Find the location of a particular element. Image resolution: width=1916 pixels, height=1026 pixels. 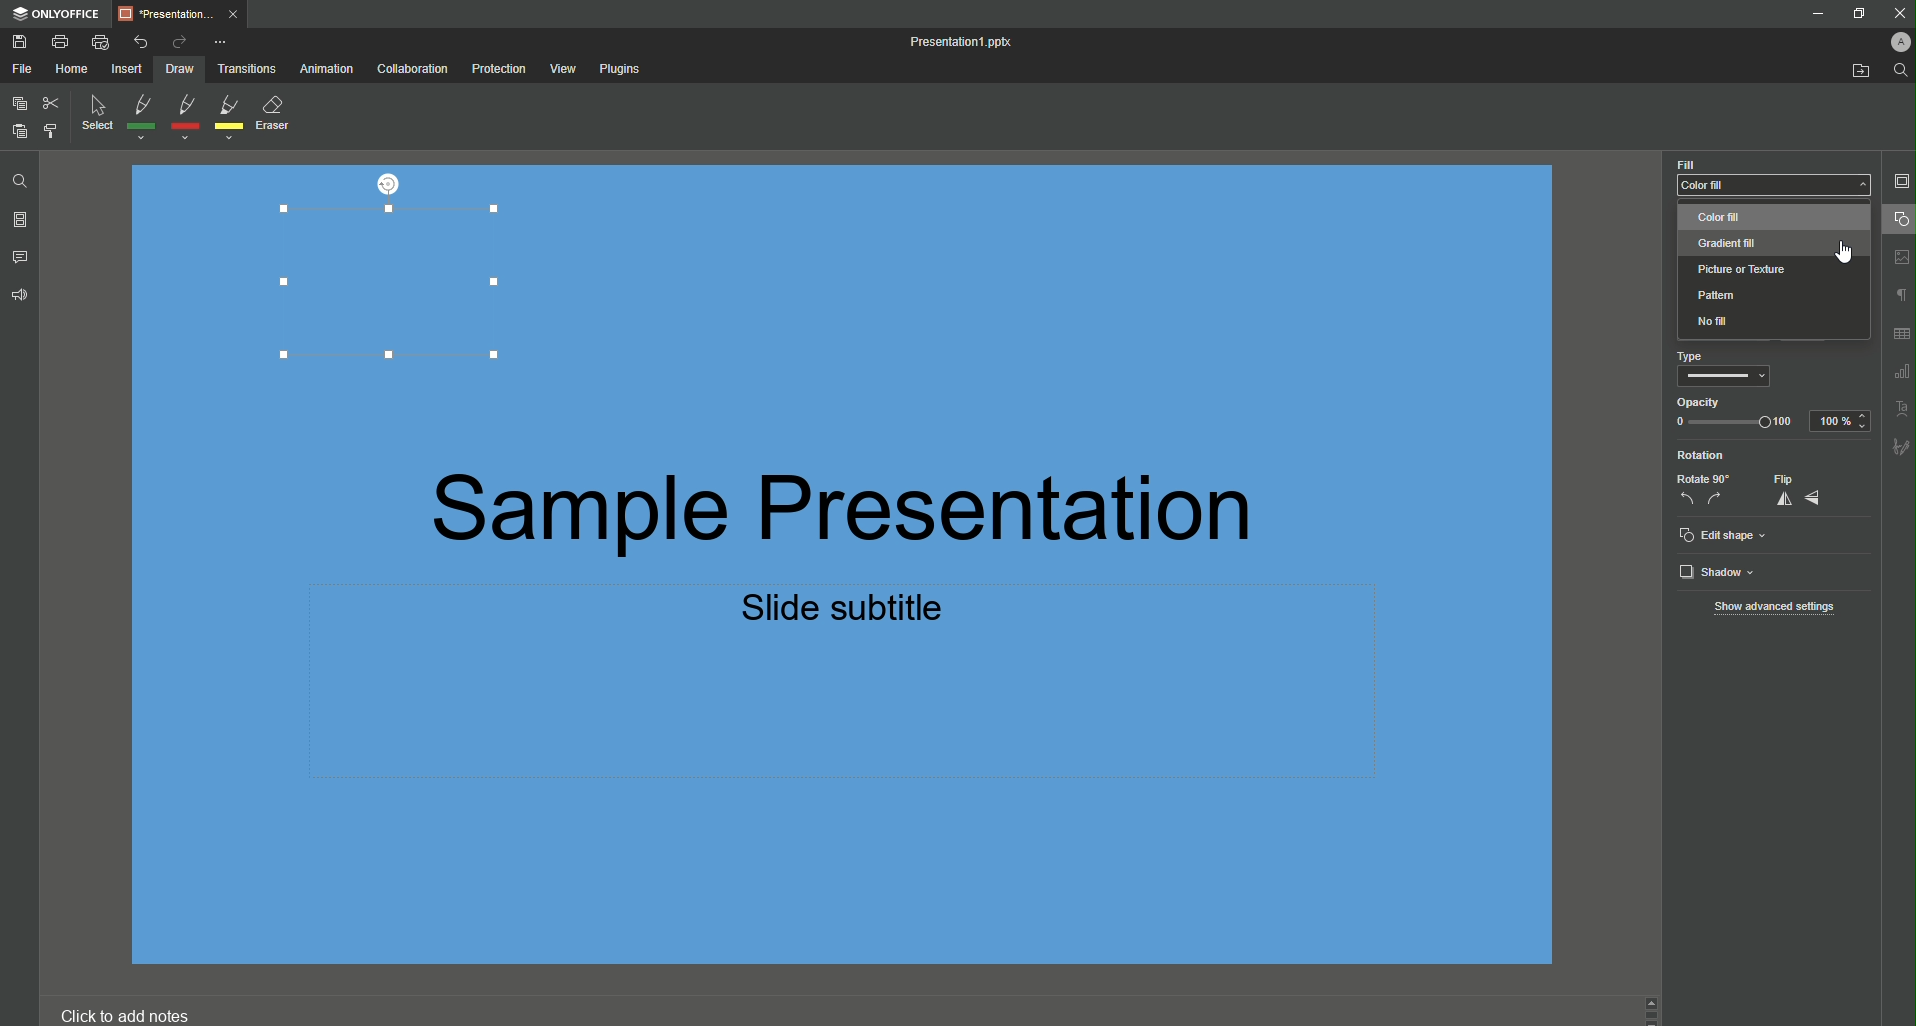

Undo is located at coordinates (141, 39).